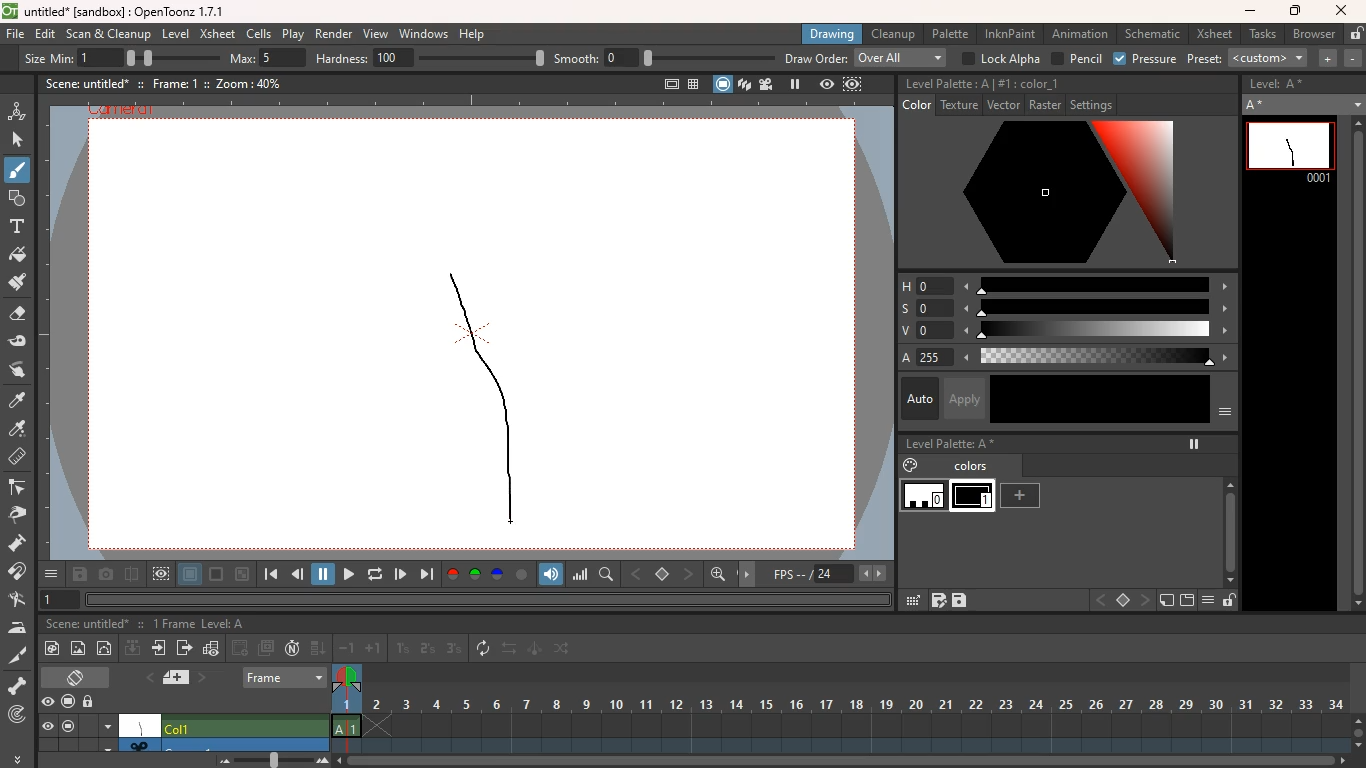 The width and height of the screenshot is (1366, 768). Describe the element at coordinates (794, 84) in the screenshot. I see `pause` at that location.